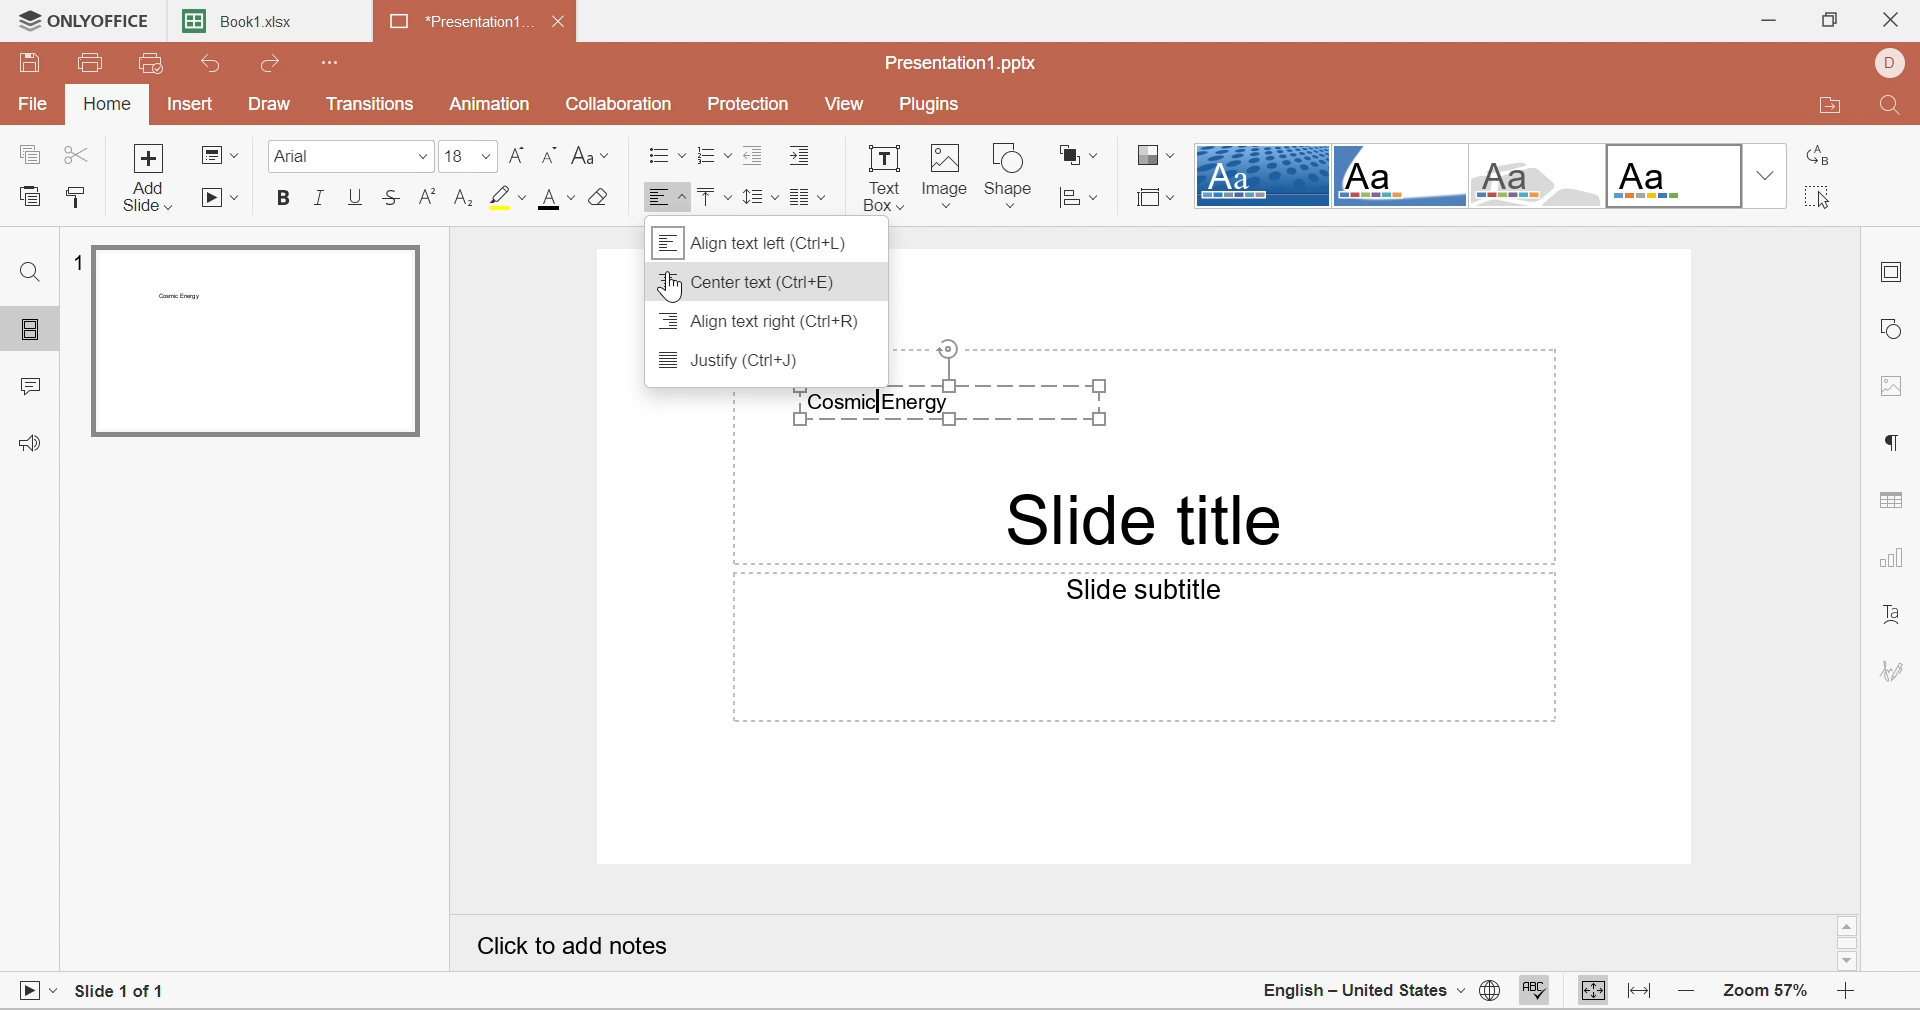 The width and height of the screenshot is (1920, 1010). Describe the element at coordinates (31, 62) in the screenshot. I see `Save` at that location.